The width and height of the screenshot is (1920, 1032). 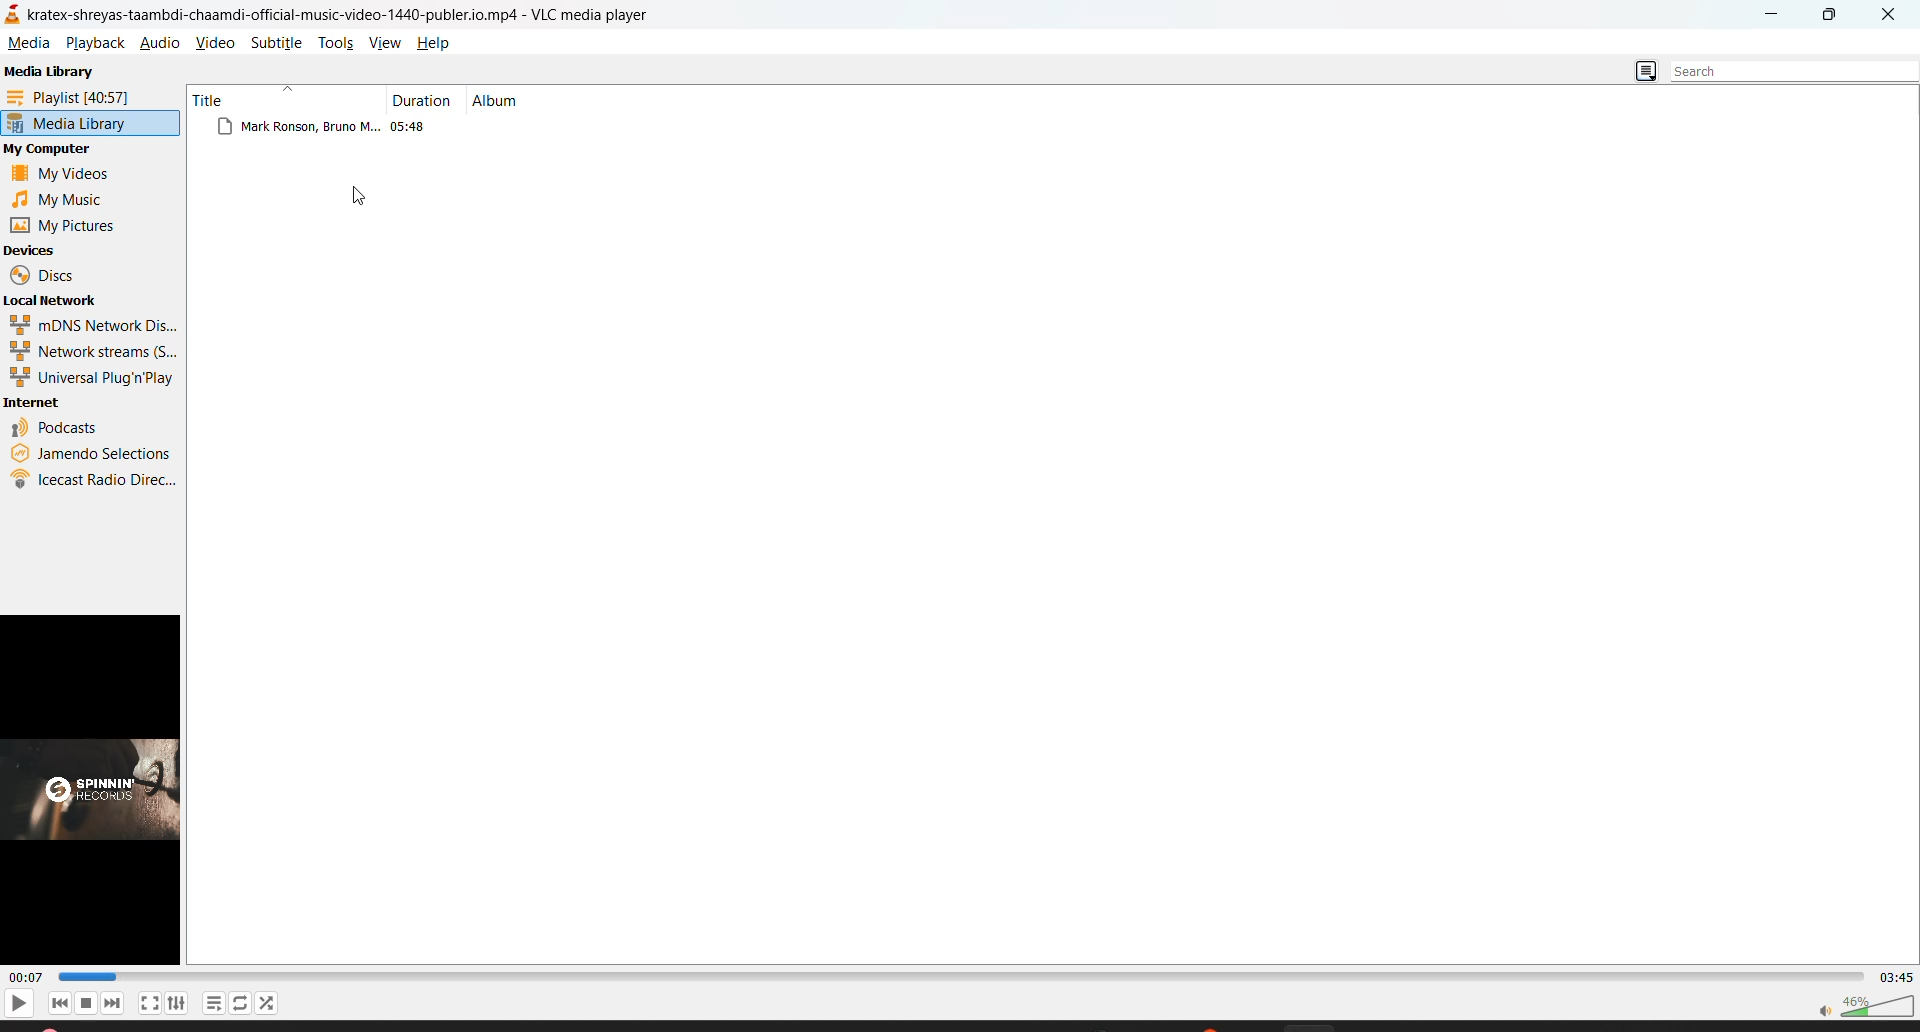 I want to click on fullscreen, so click(x=150, y=1001).